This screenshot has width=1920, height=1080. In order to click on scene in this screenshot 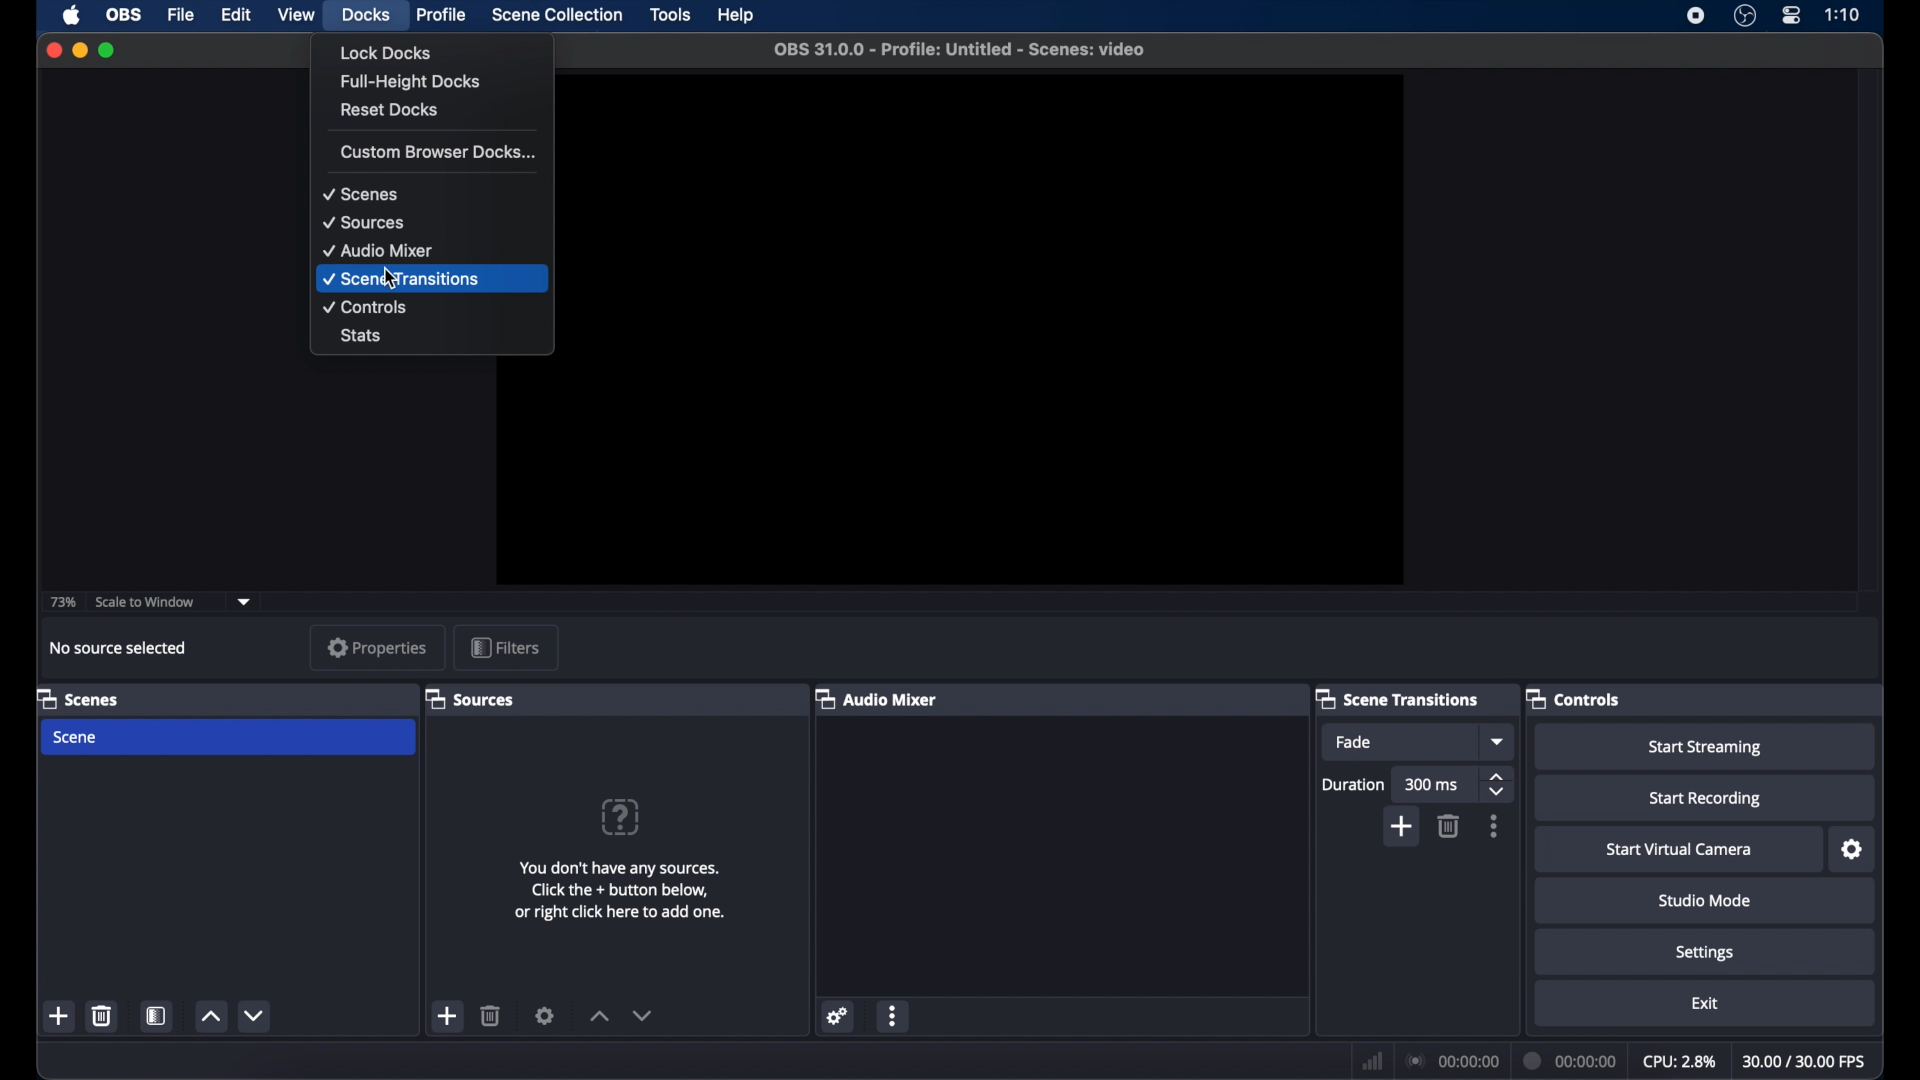, I will do `click(76, 738)`.